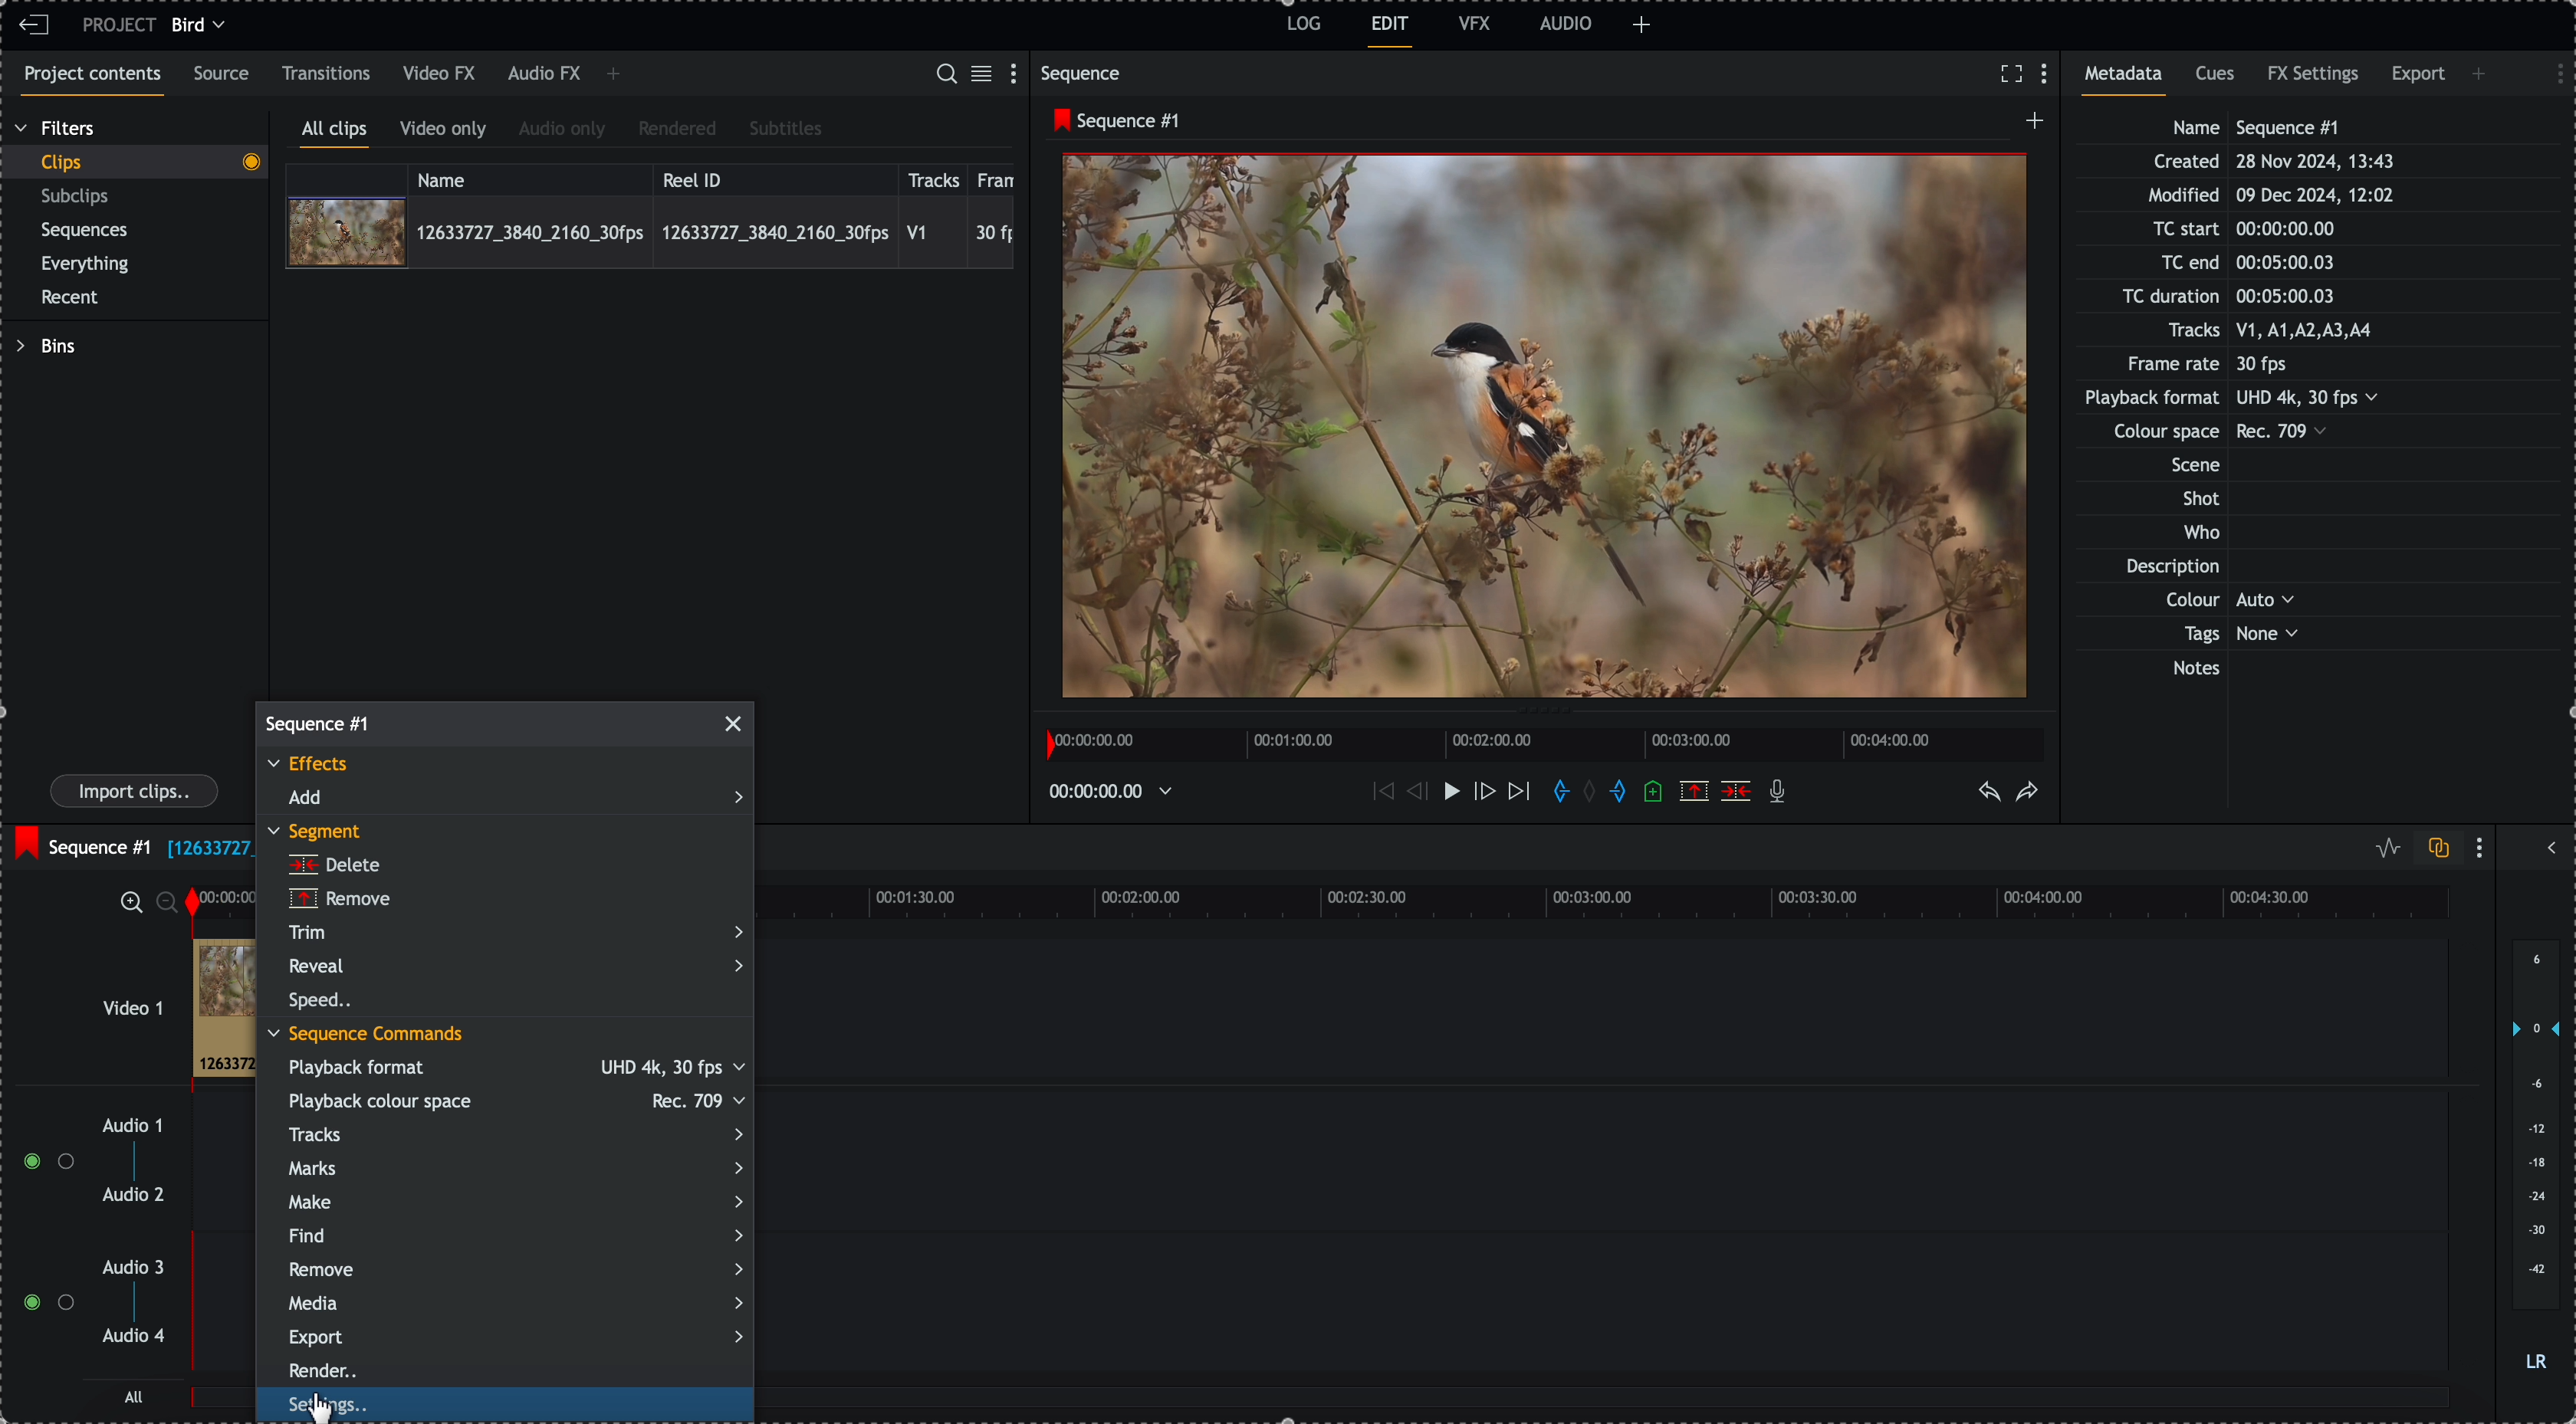 Image resolution: width=2576 pixels, height=1424 pixels. I want to click on reveal, so click(515, 965).